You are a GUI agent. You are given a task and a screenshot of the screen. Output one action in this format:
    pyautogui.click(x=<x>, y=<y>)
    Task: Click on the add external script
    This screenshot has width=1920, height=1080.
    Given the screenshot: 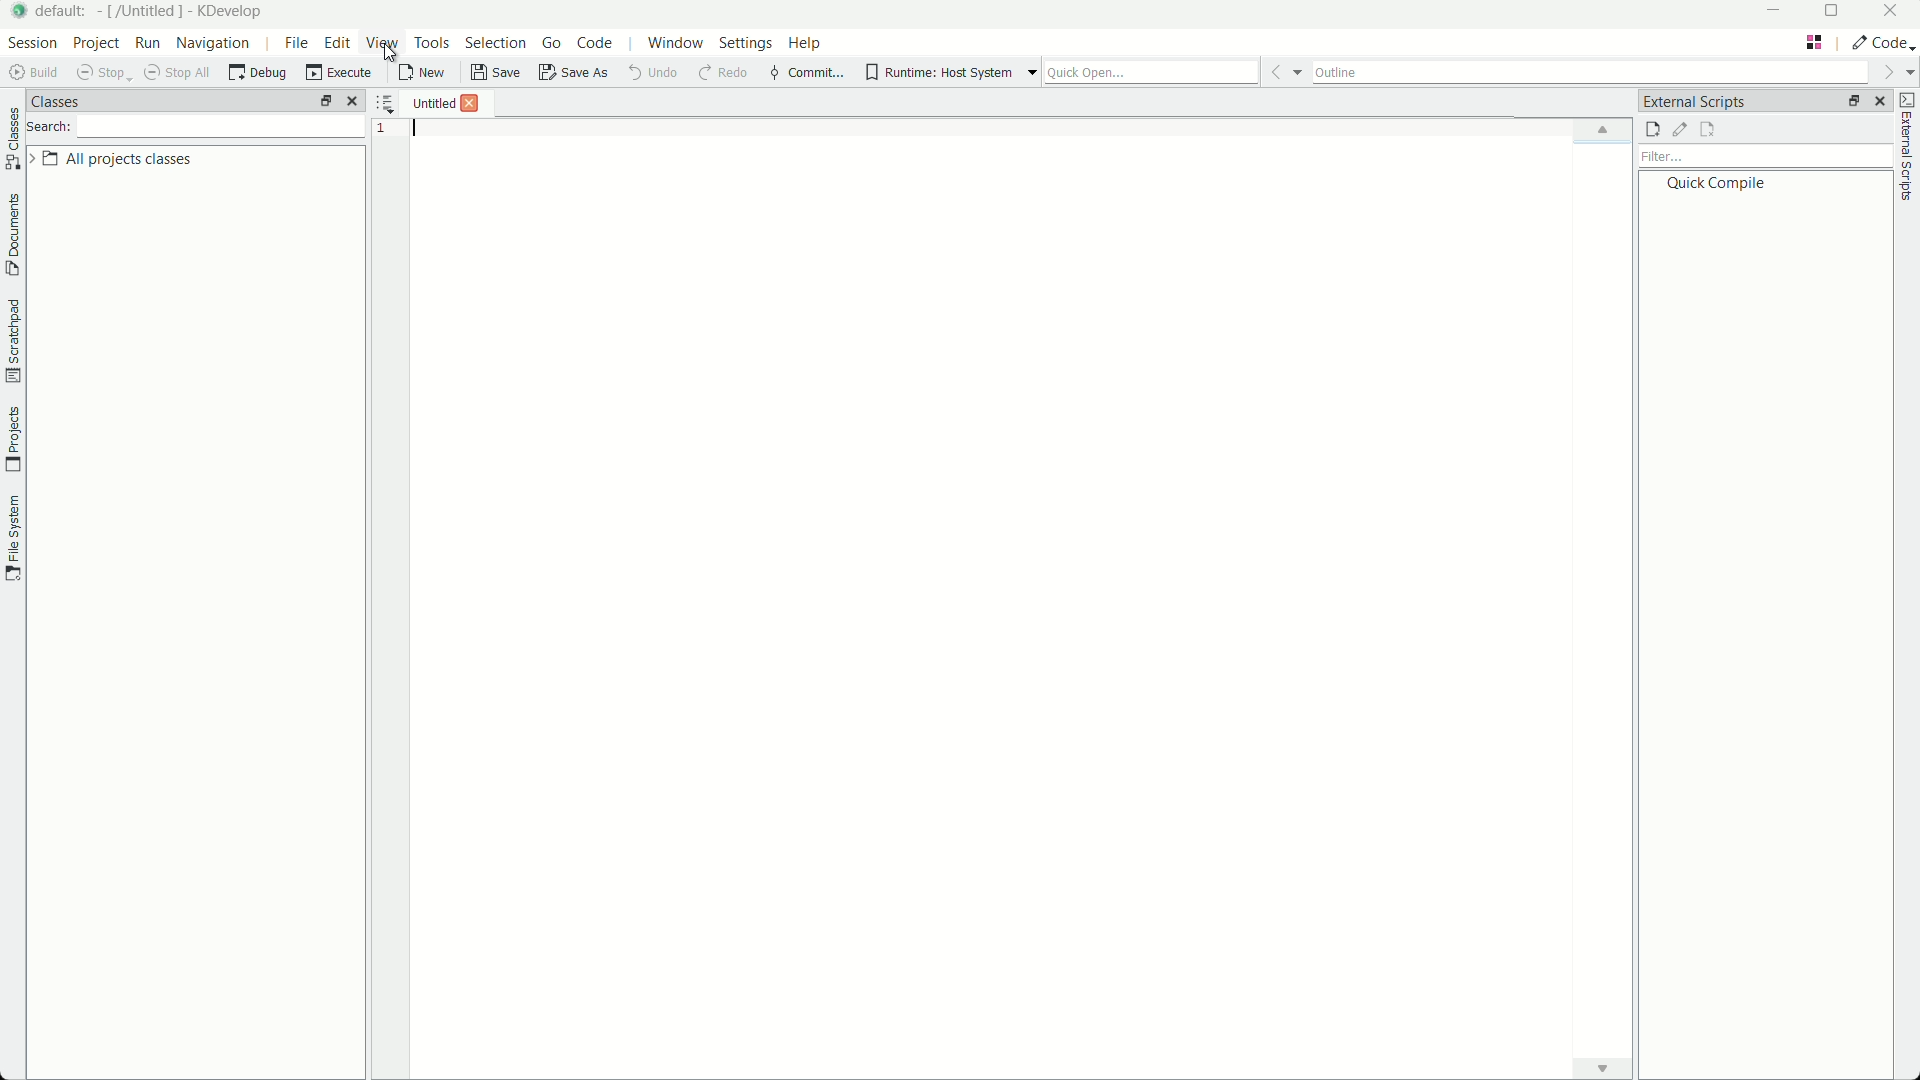 What is the action you would take?
    pyautogui.click(x=1652, y=130)
    